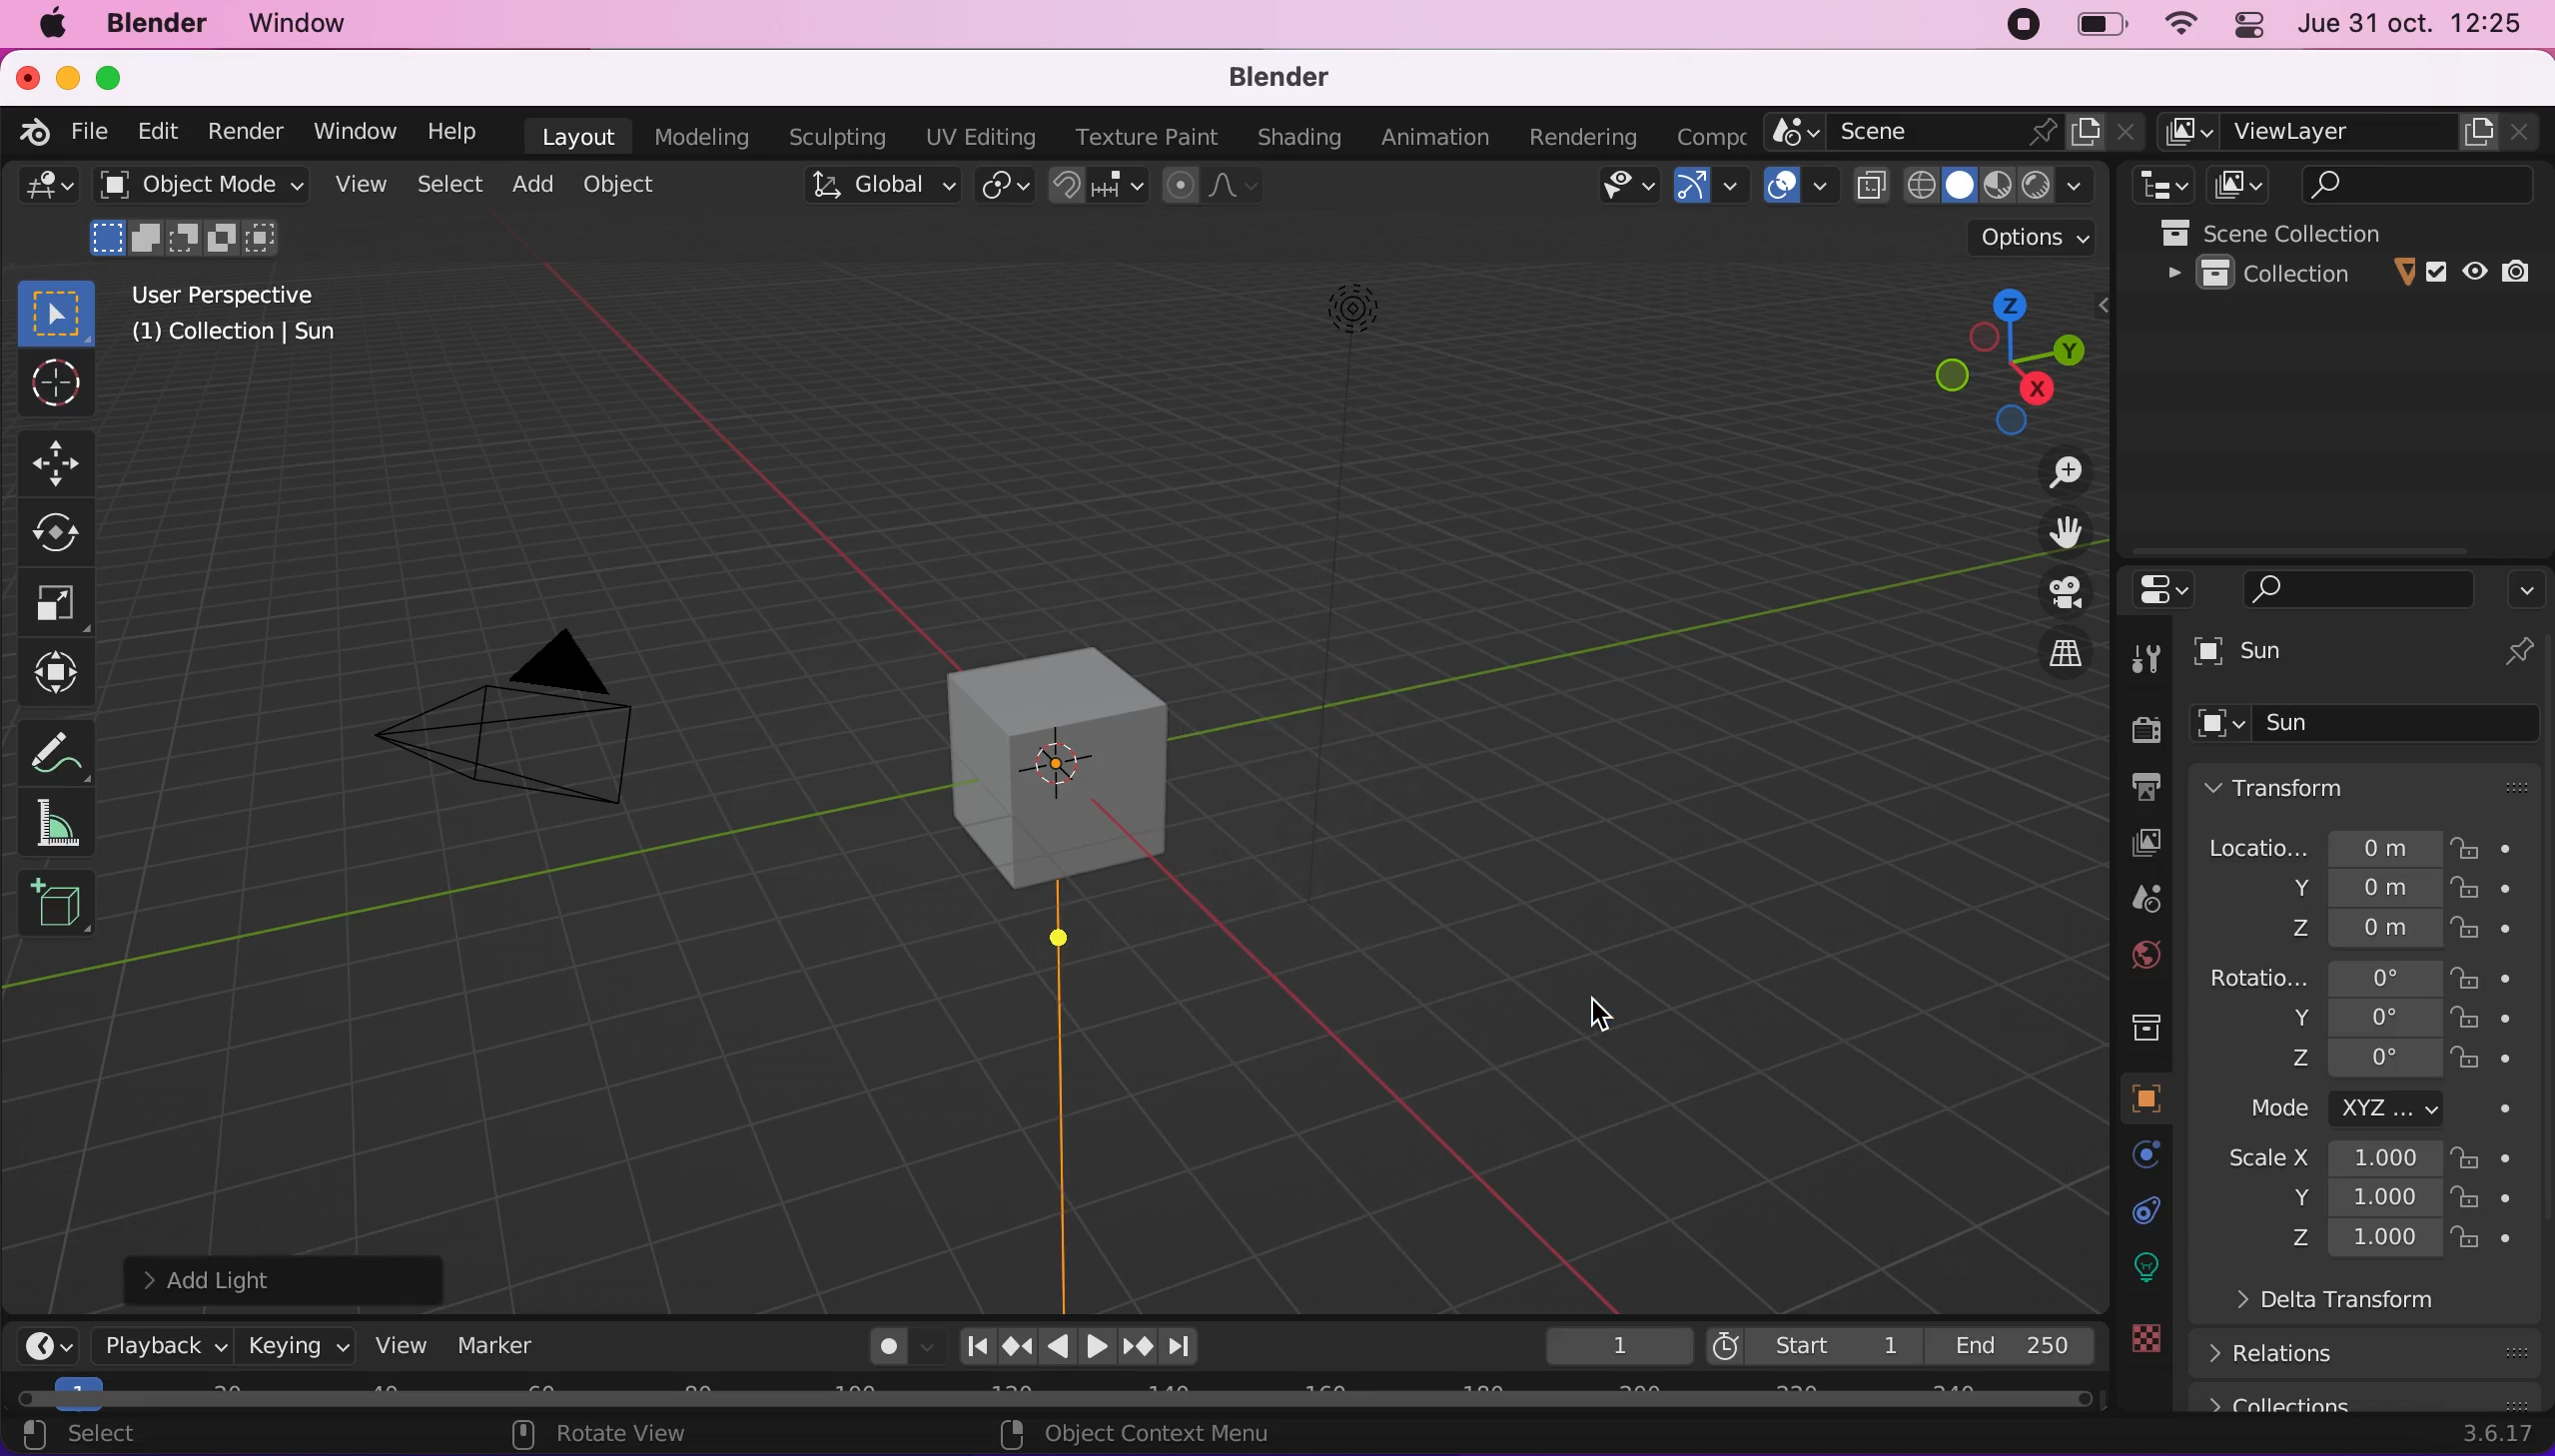  I want to click on Jump to keyframe, so click(1139, 1347).